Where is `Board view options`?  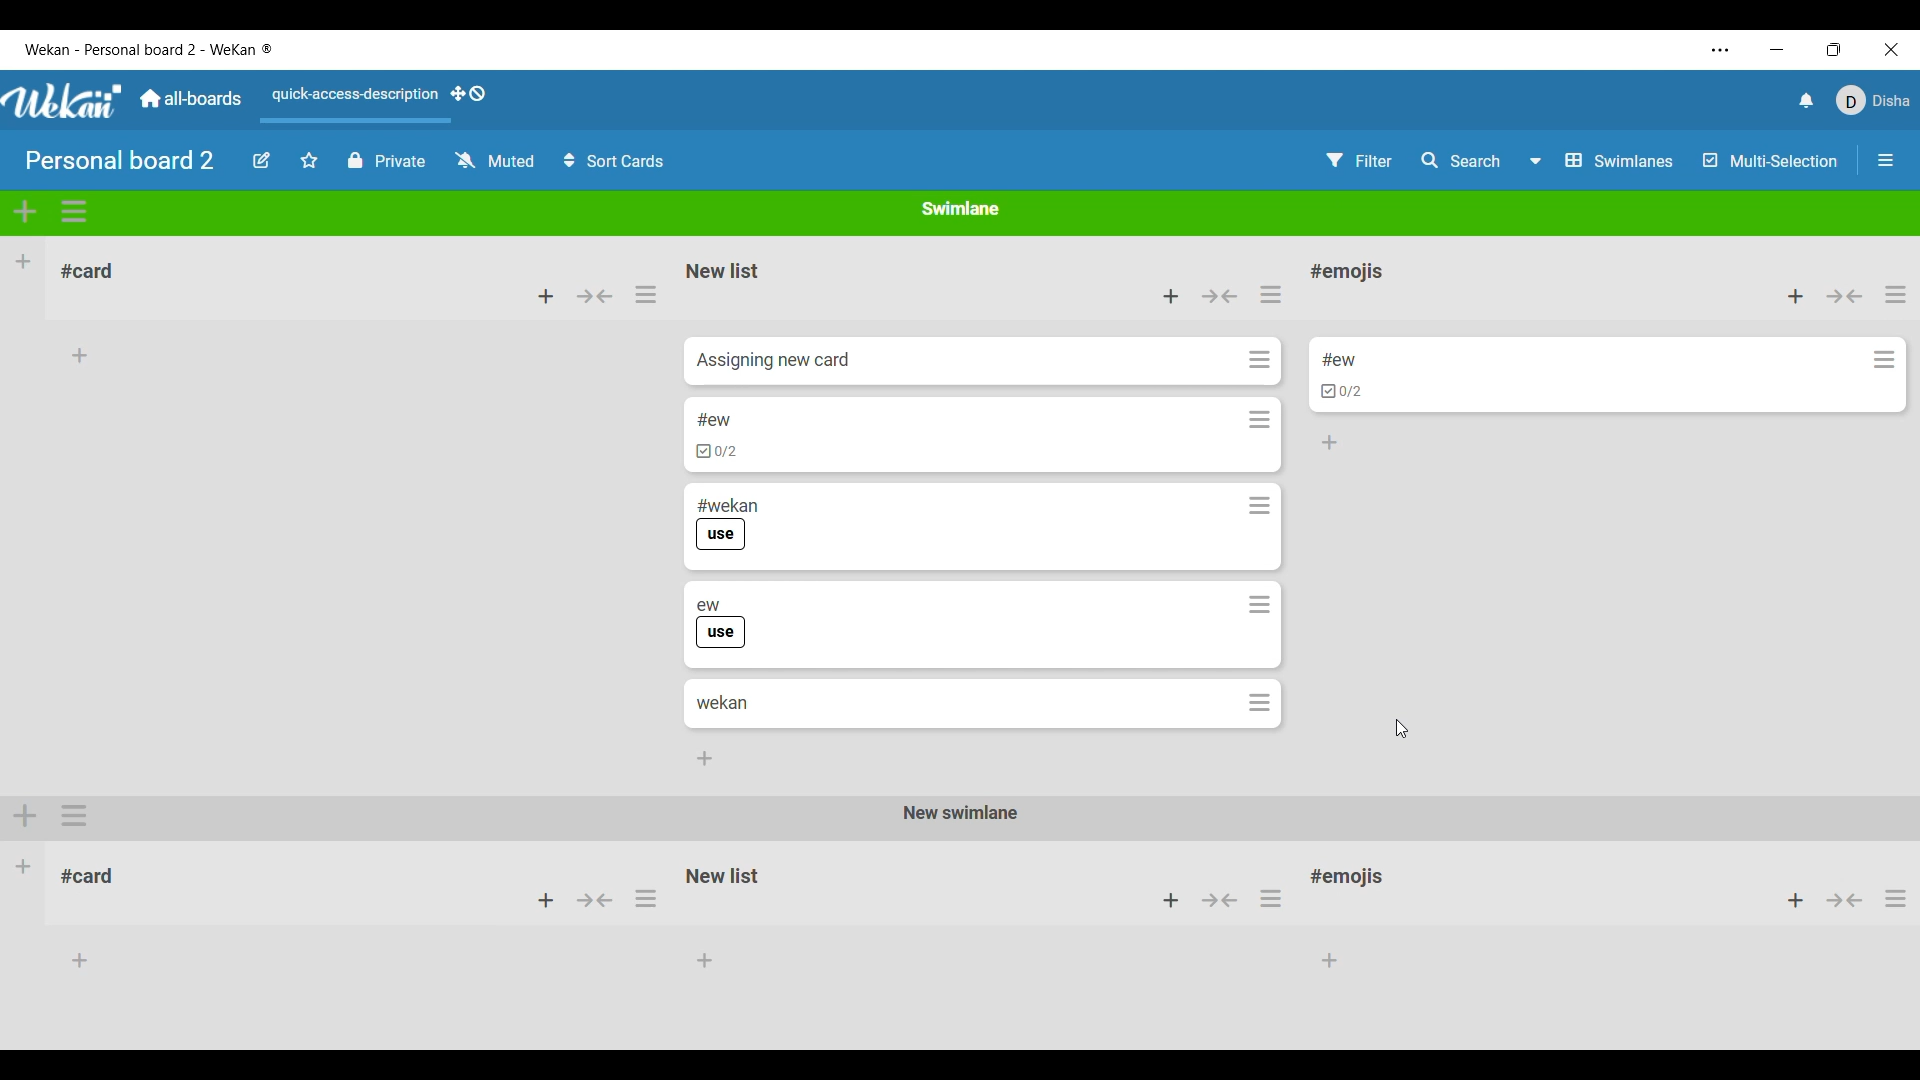 Board view options is located at coordinates (1604, 160).